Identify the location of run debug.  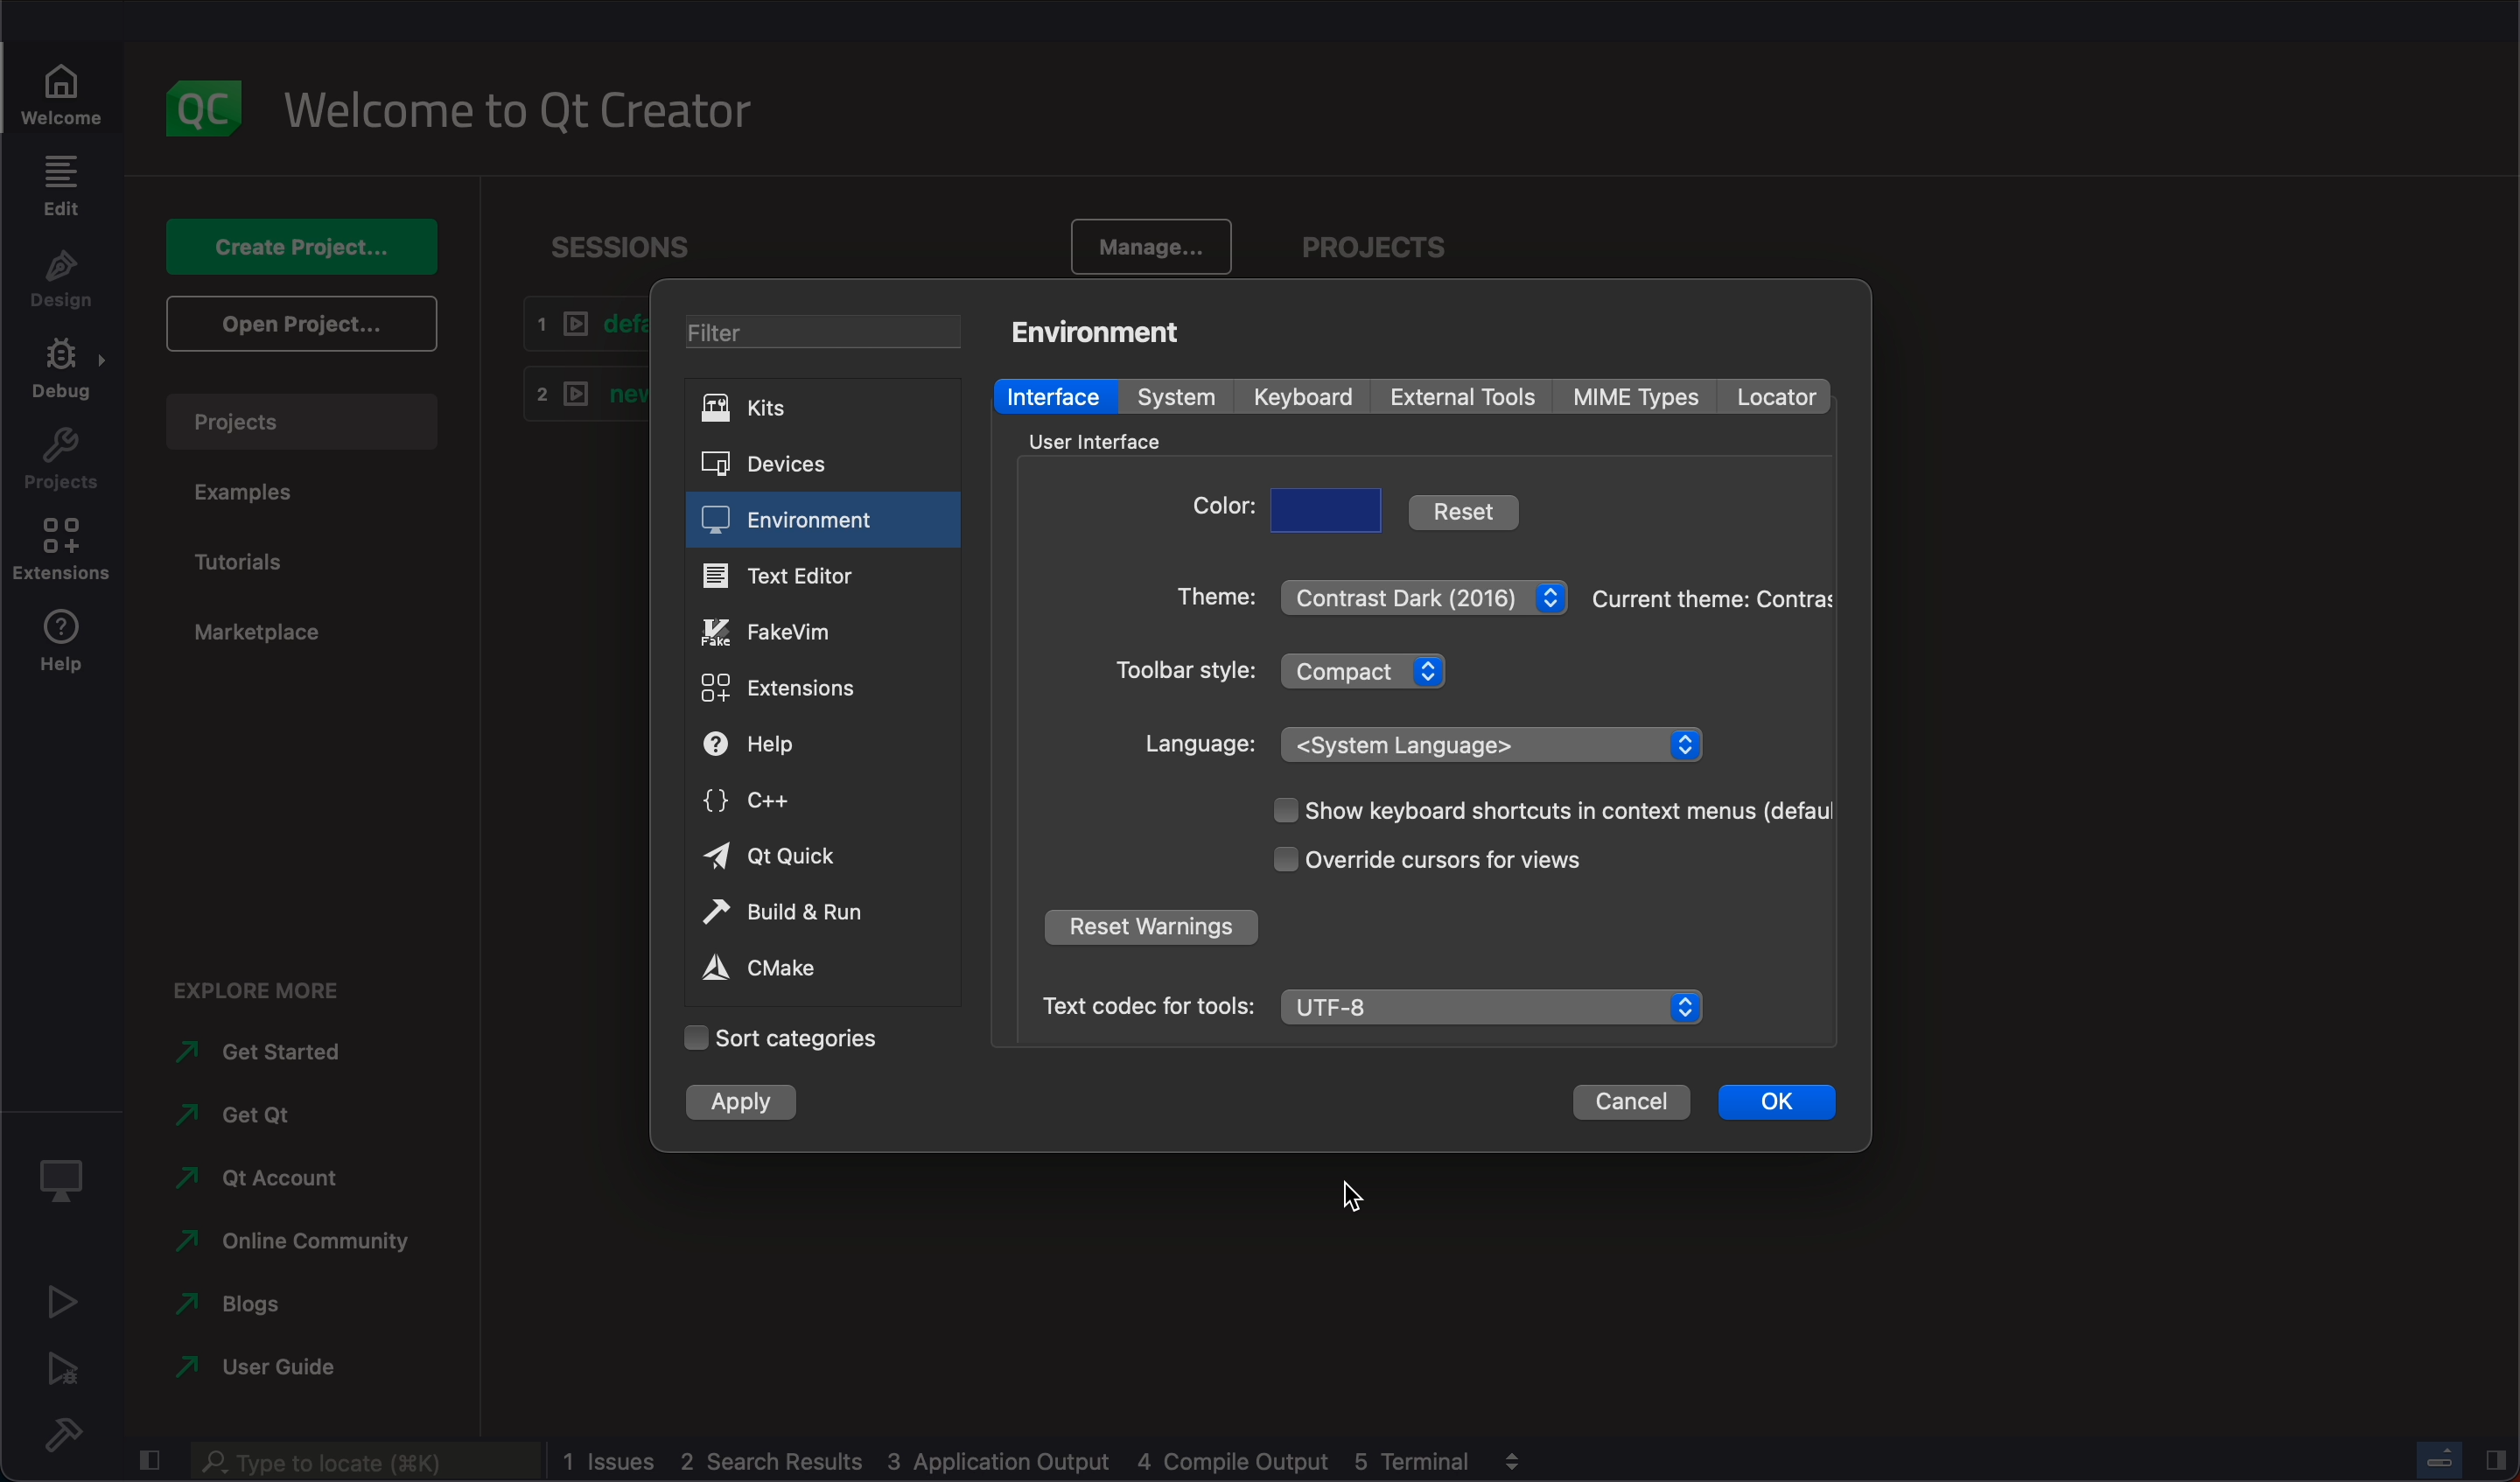
(67, 1367).